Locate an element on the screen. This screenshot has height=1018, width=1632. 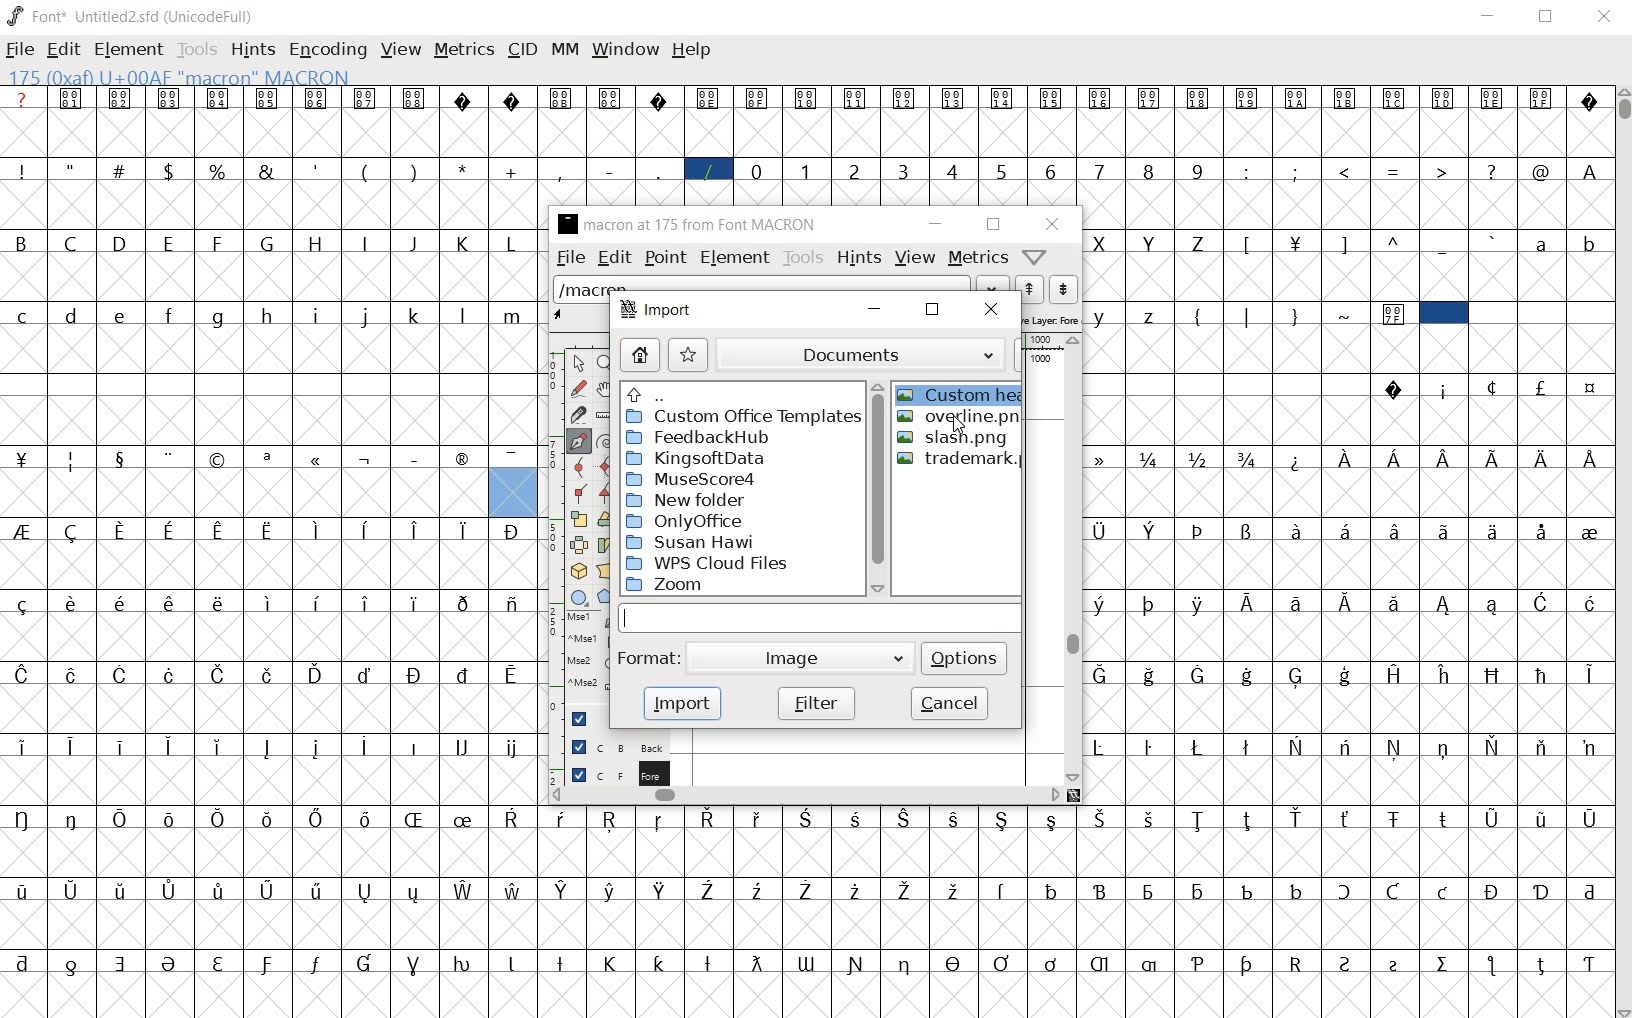
background layer is located at coordinates (618, 746).